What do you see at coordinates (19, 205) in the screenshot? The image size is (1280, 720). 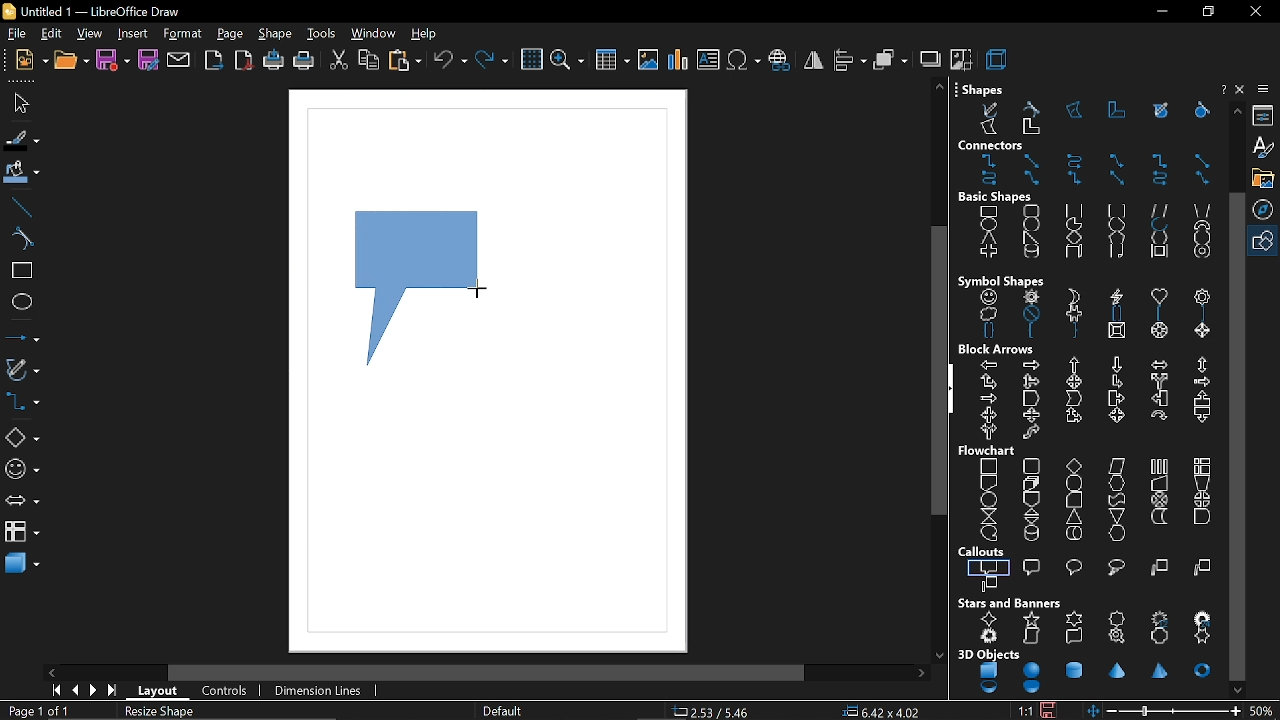 I see `line` at bounding box center [19, 205].